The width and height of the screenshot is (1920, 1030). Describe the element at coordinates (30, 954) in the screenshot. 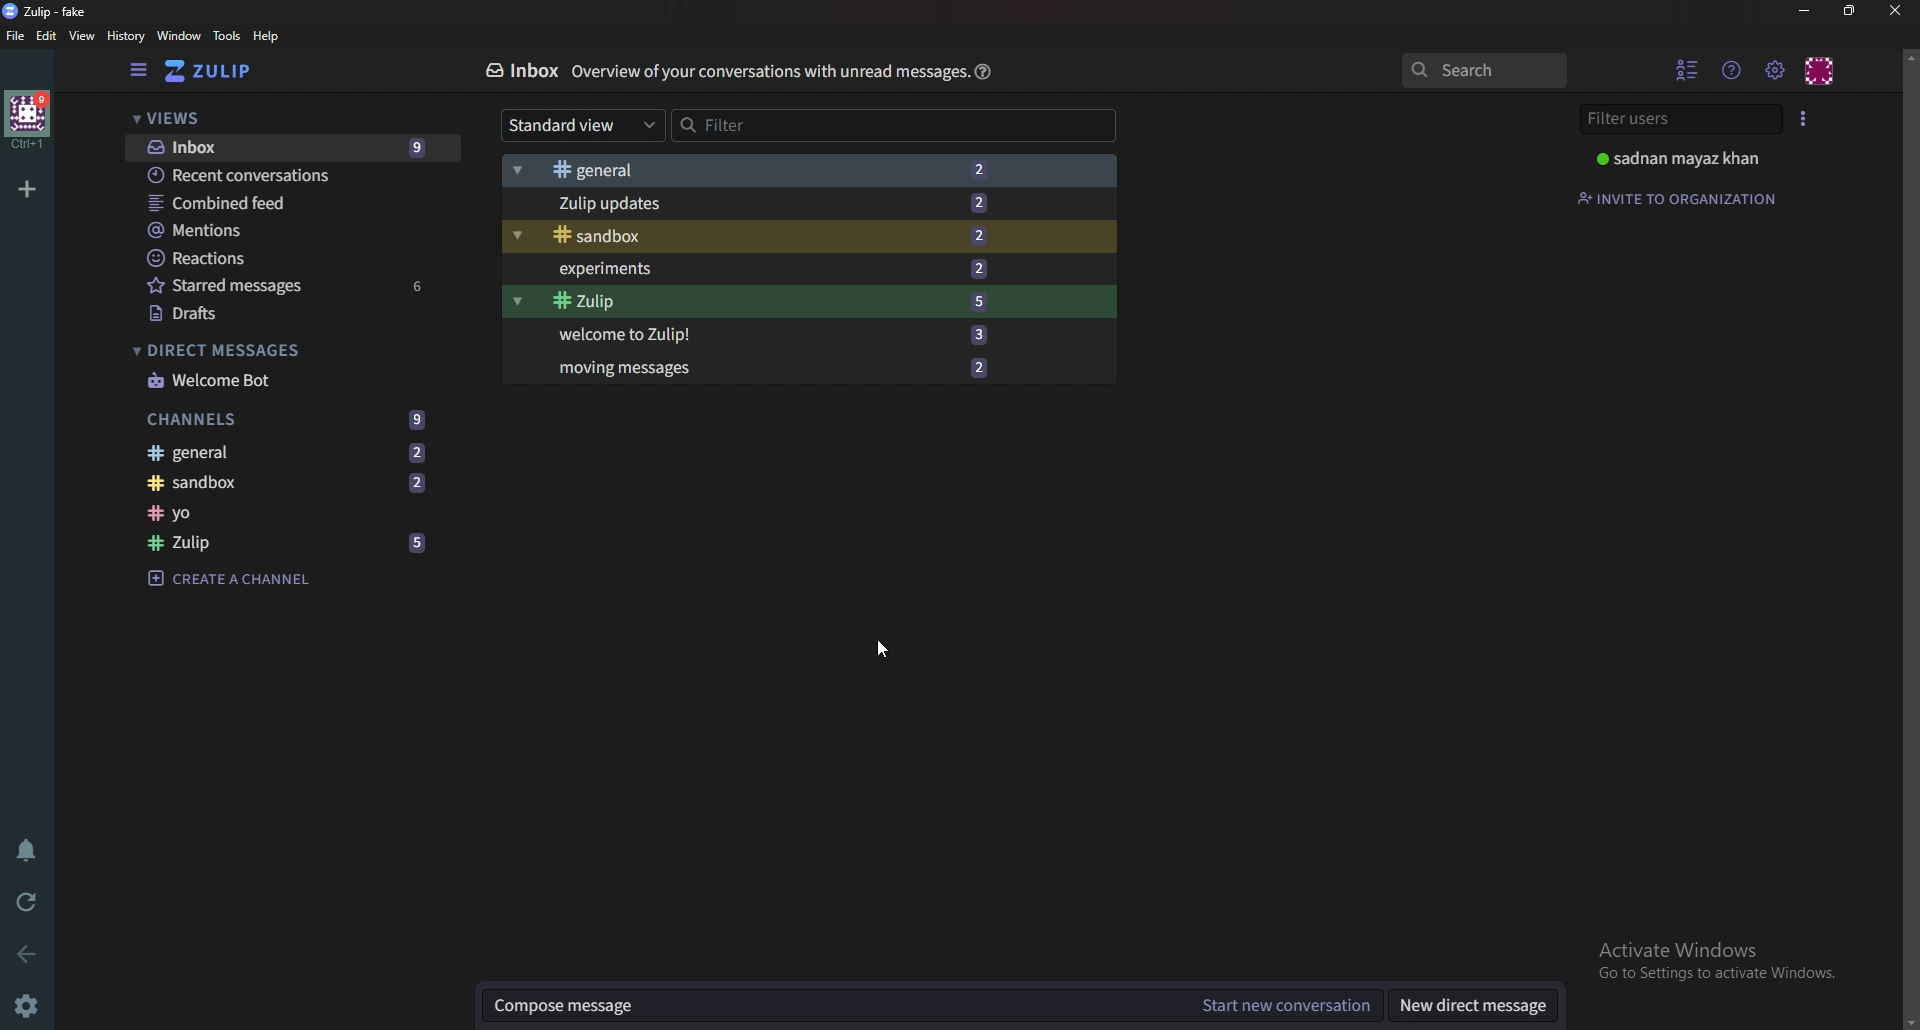

I see `back` at that location.